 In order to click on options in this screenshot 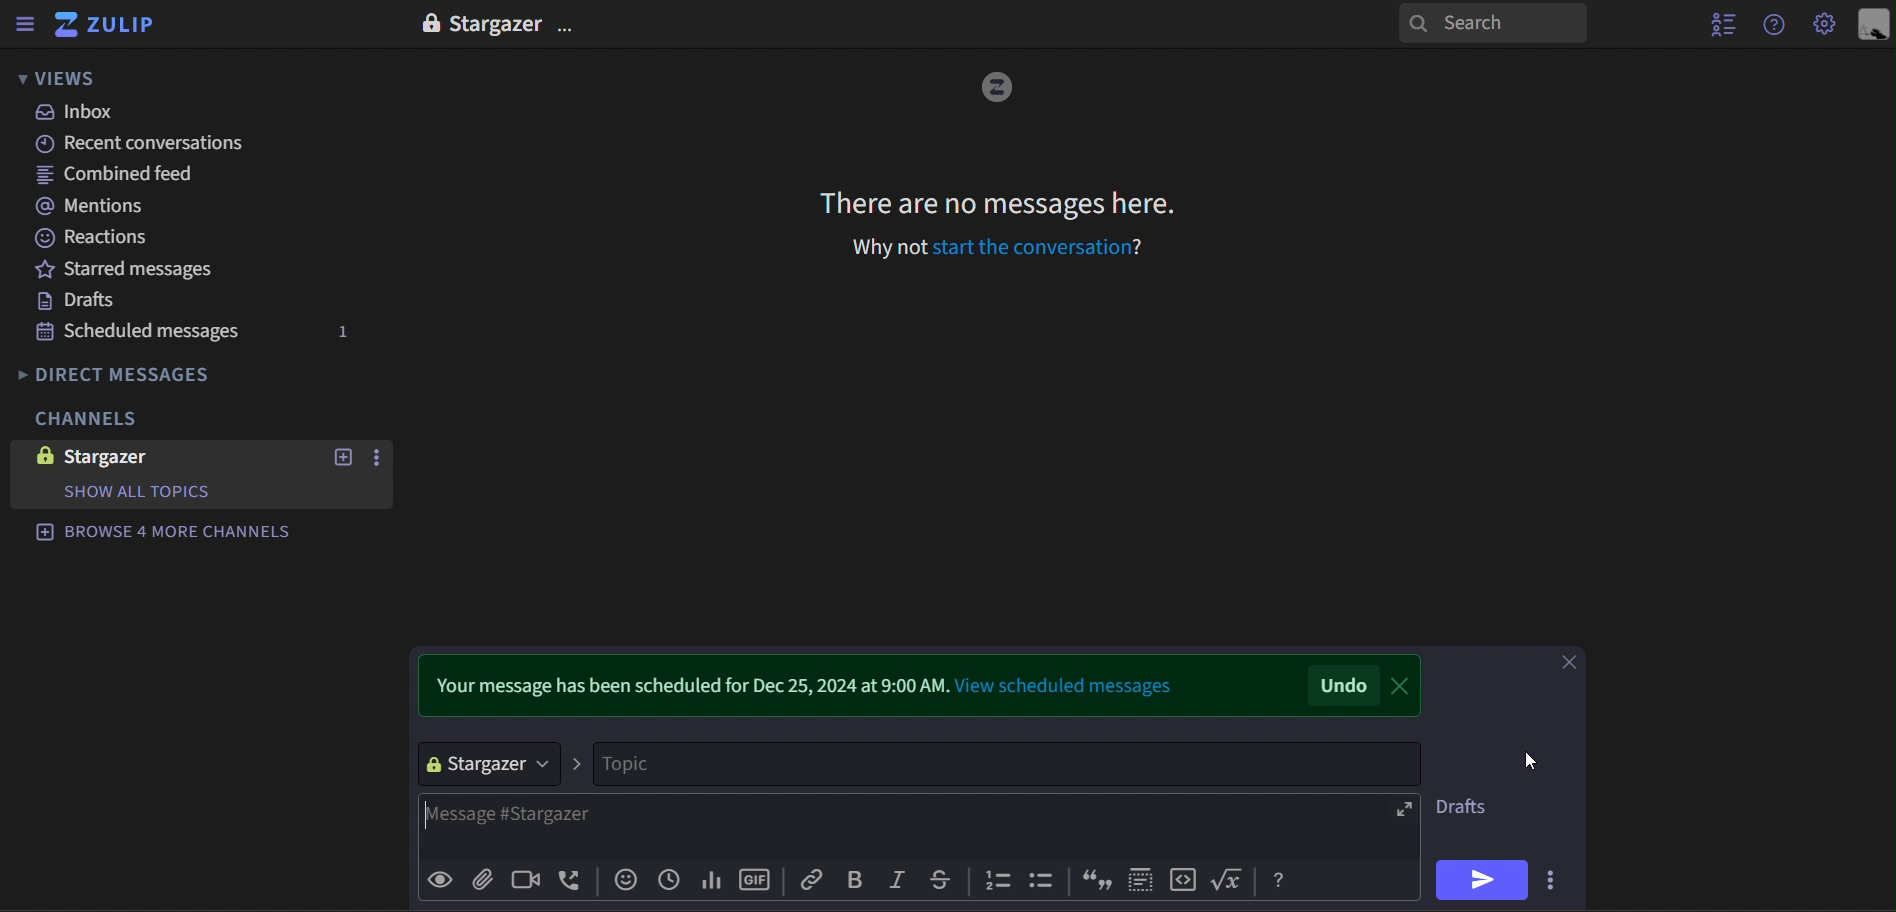, I will do `click(568, 23)`.